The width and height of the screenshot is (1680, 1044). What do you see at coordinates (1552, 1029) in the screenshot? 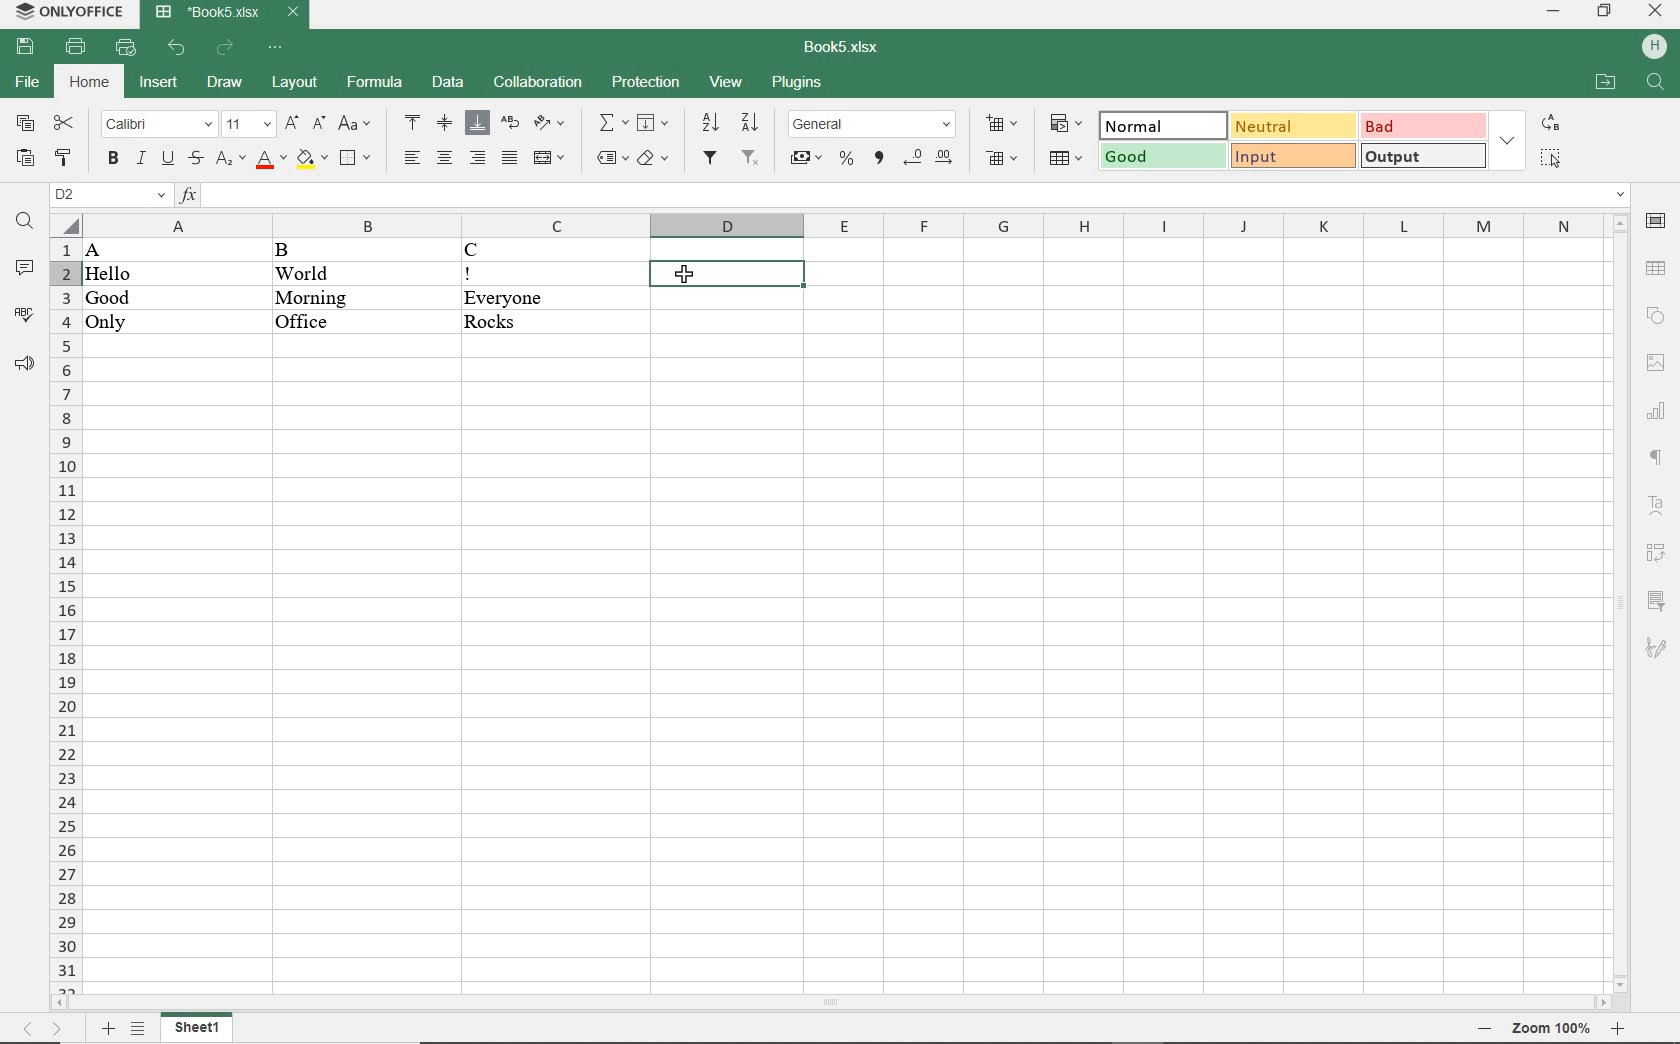
I see `ZOOM OUT OR ZOOM IN` at bounding box center [1552, 1029].